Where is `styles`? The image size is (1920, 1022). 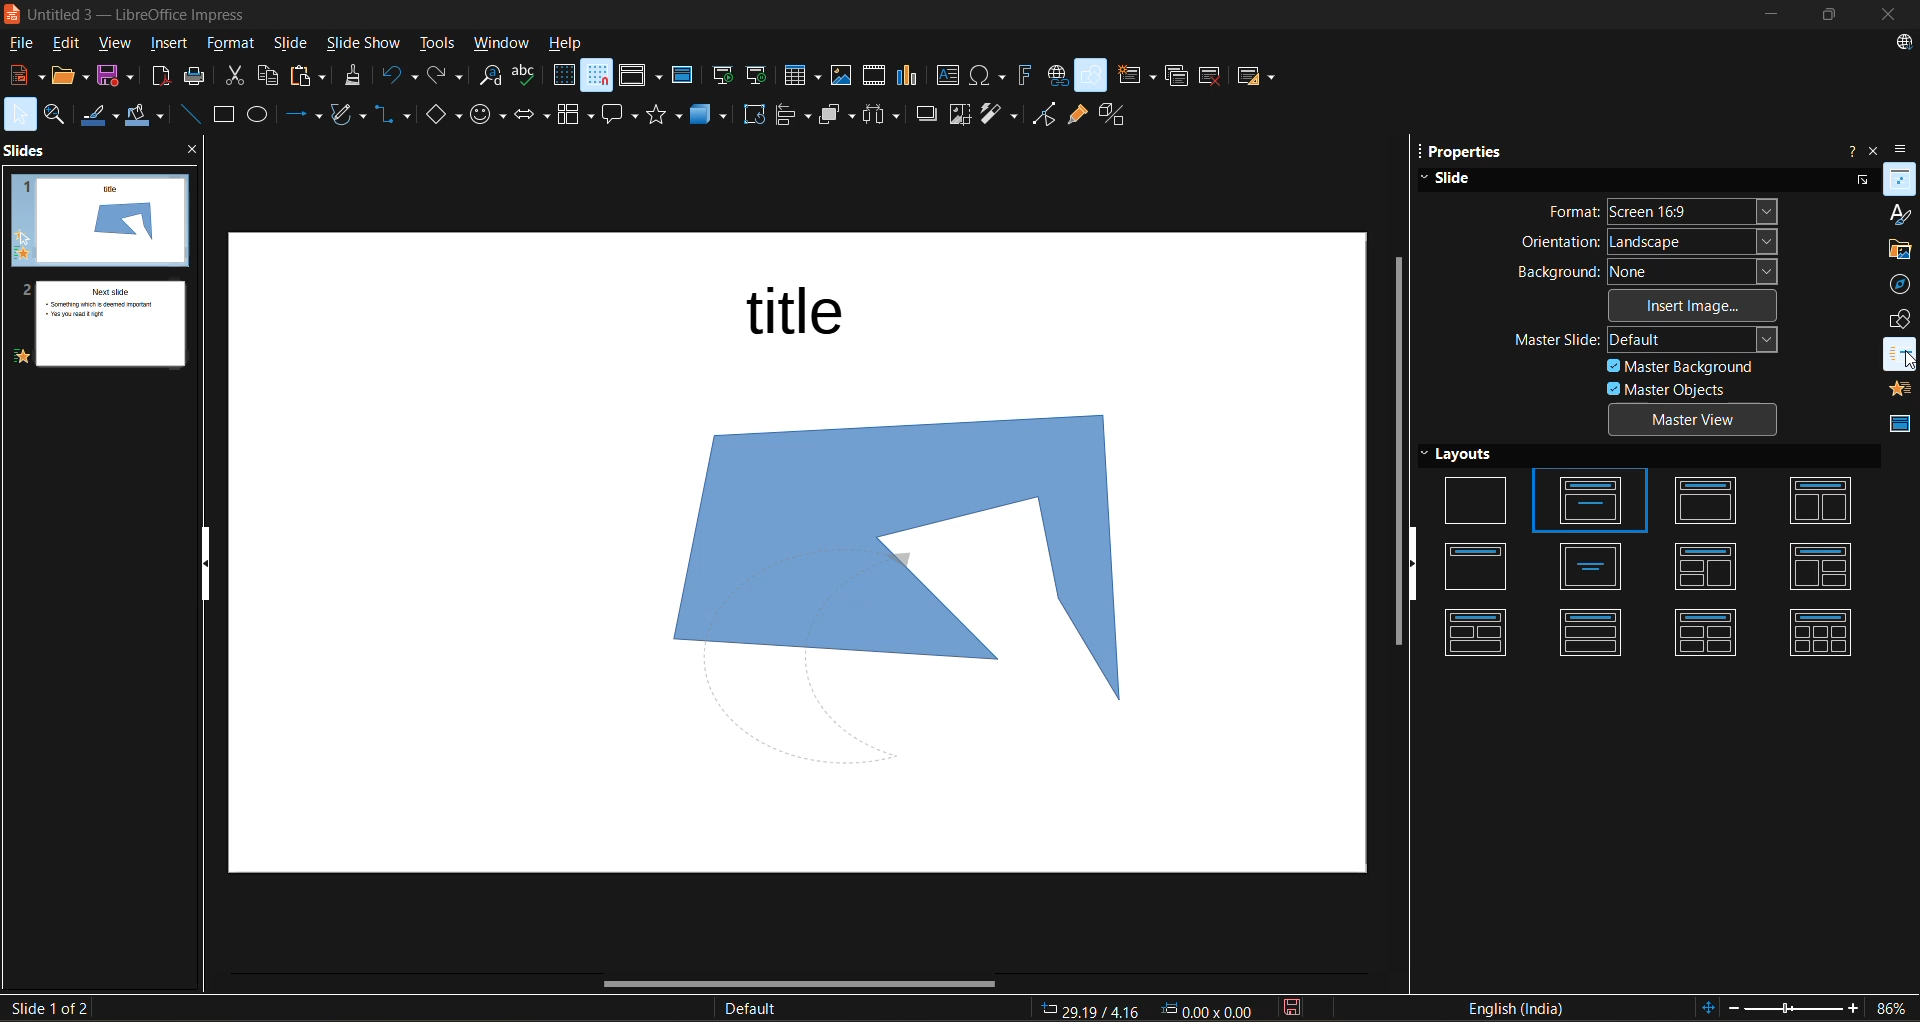
styles is located at coordinates (1898, 215).